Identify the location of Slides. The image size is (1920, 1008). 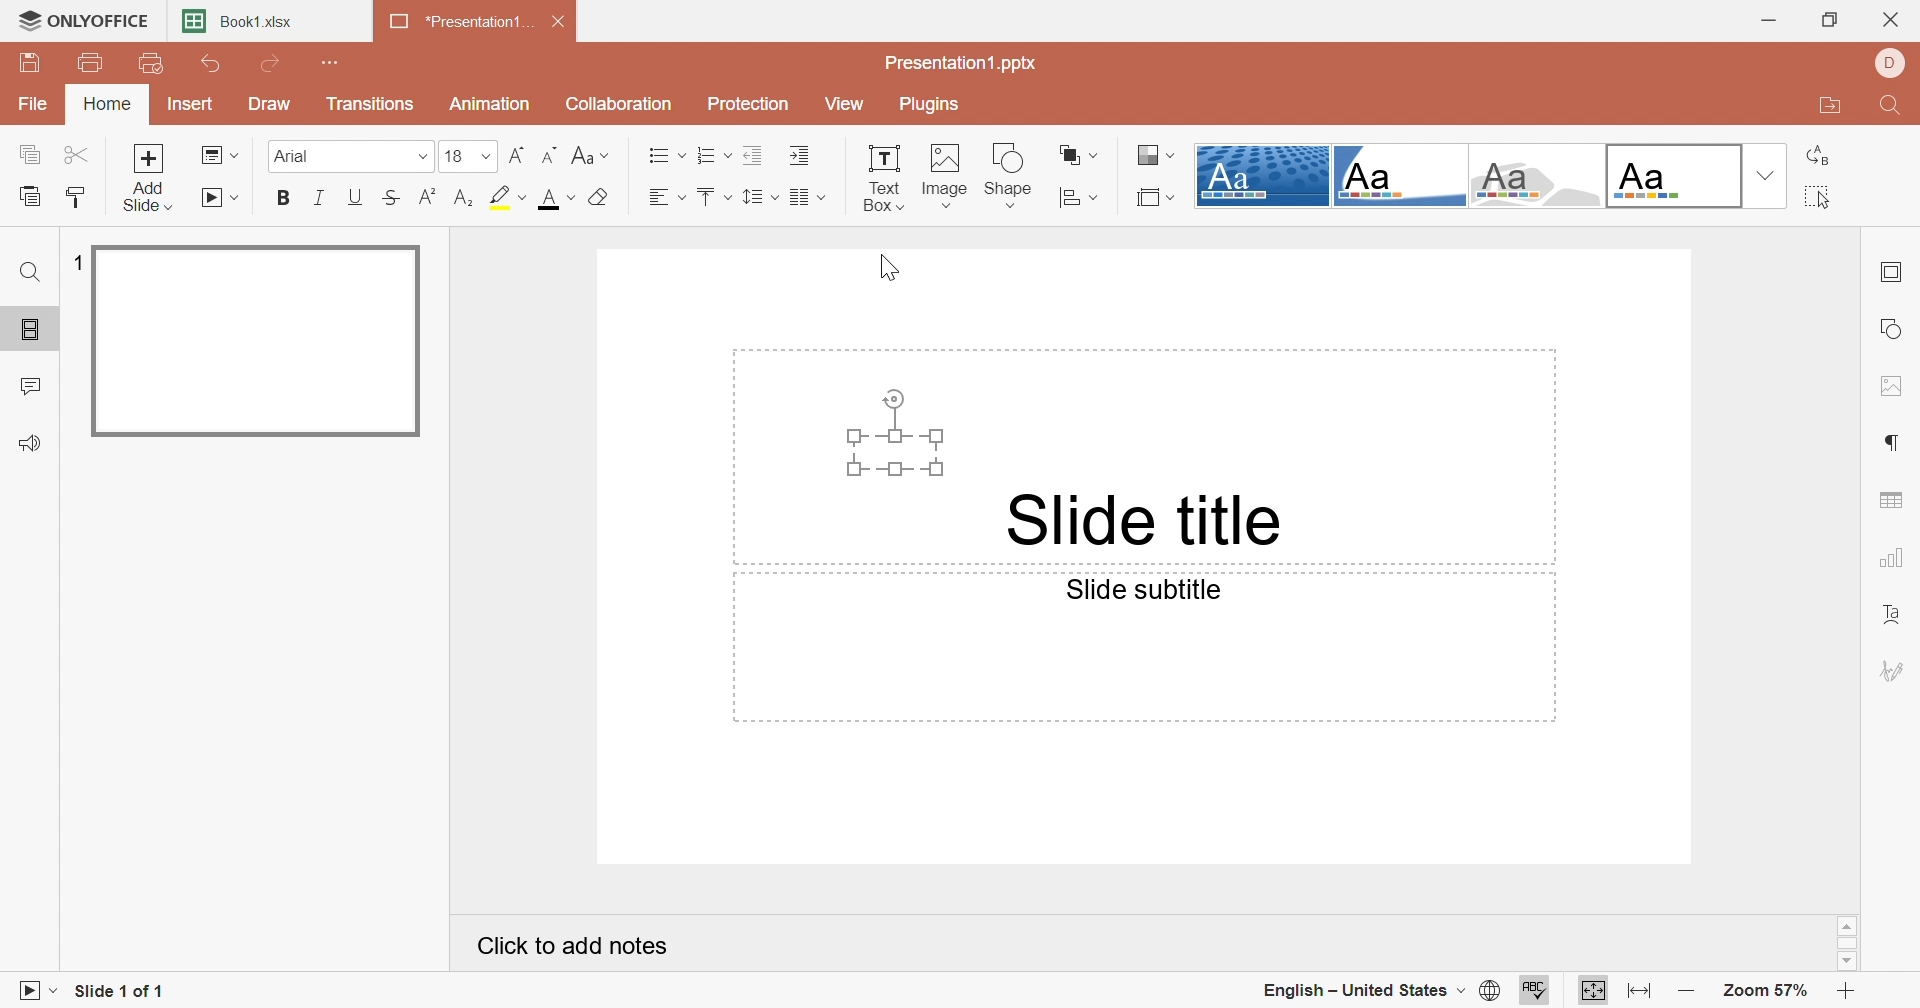
(31, 331).